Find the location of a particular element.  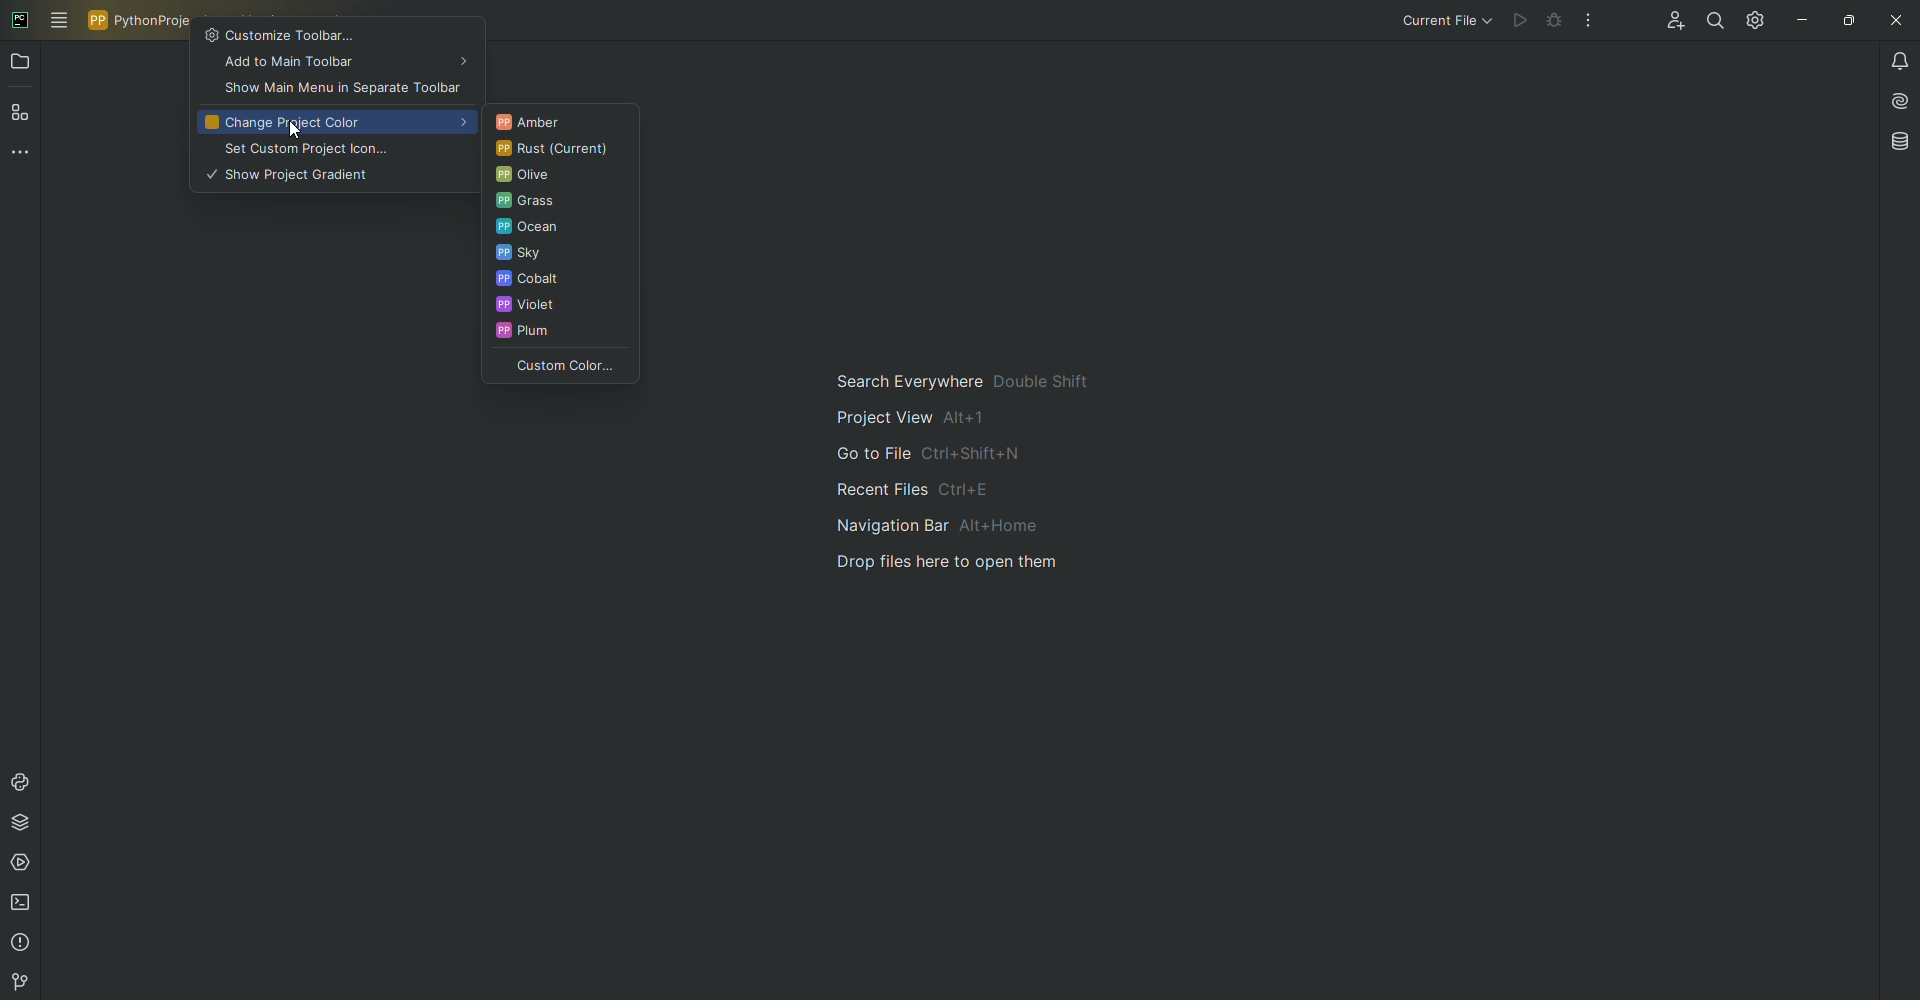

Database is located at coordinates (1901, 141).